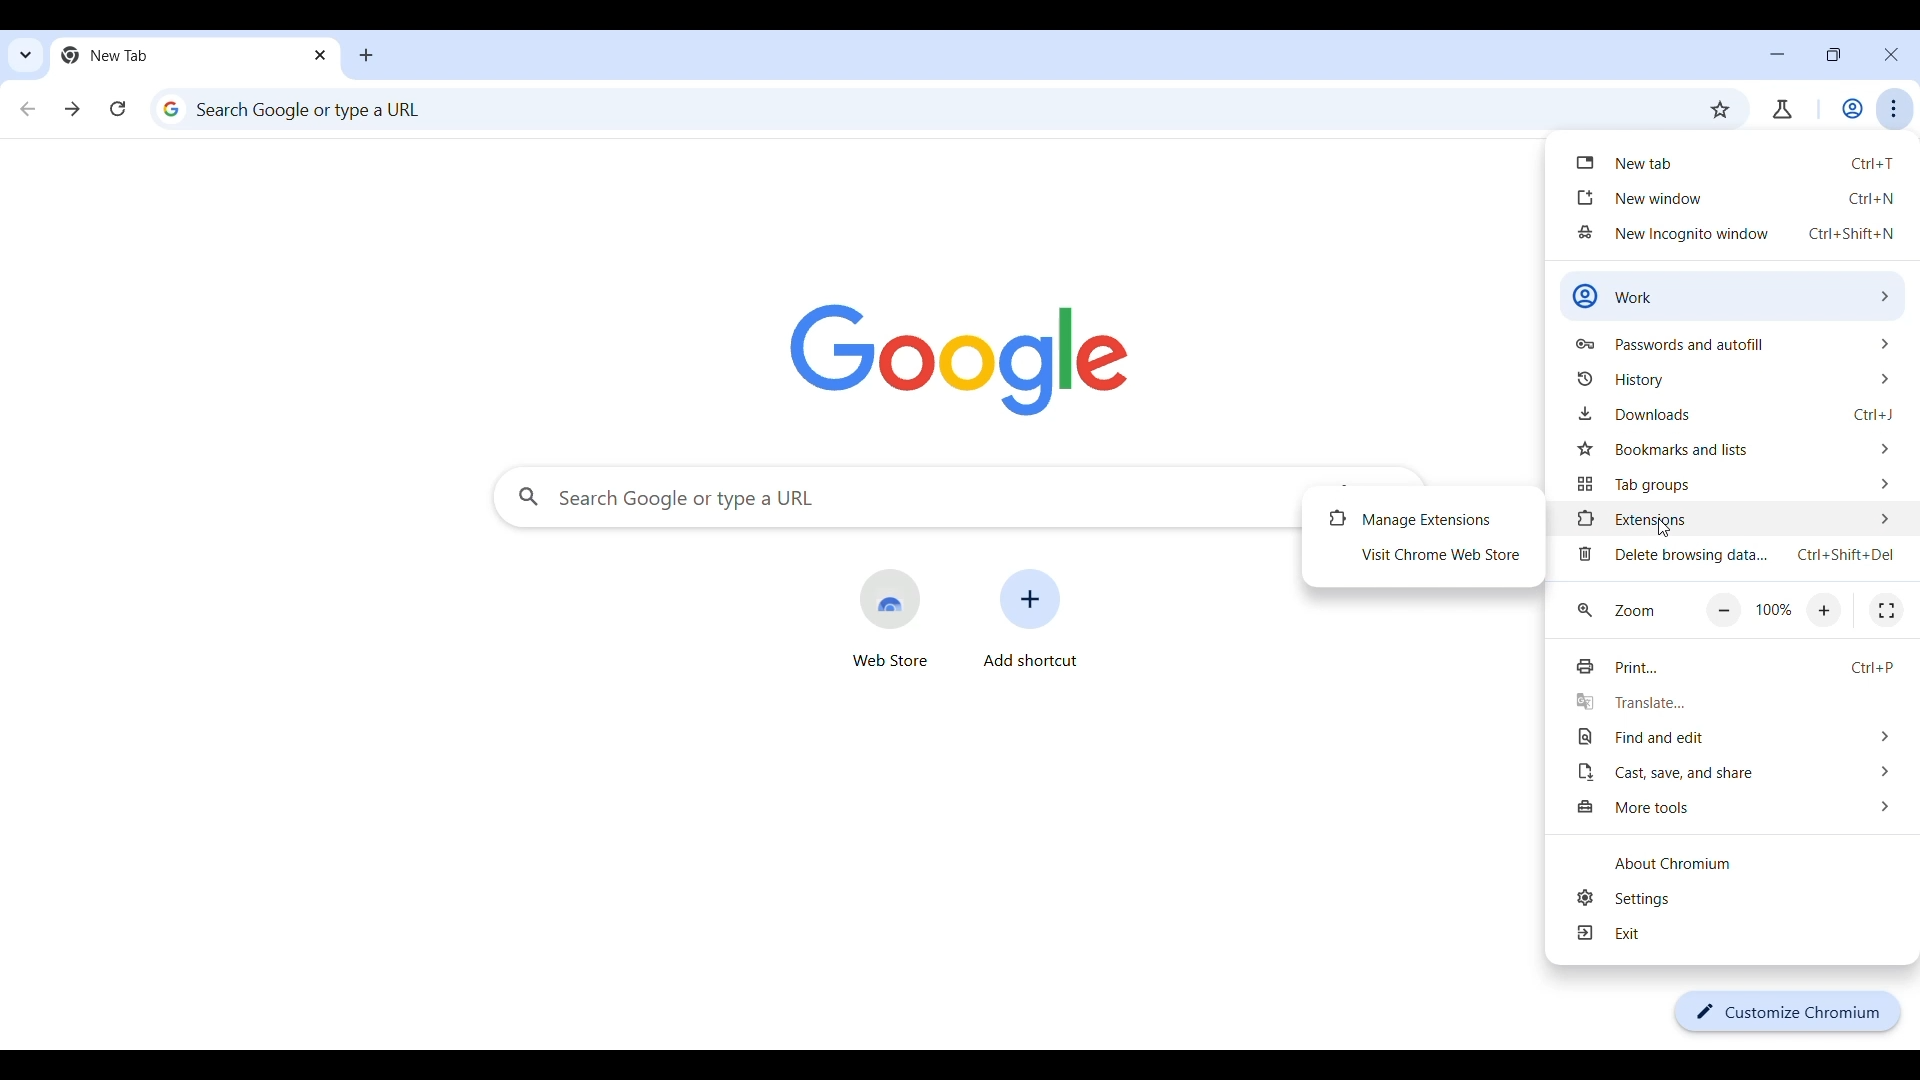  Describe the element at coordinates (366, 55) in the screenshot. I see `Add new tab` at that location.